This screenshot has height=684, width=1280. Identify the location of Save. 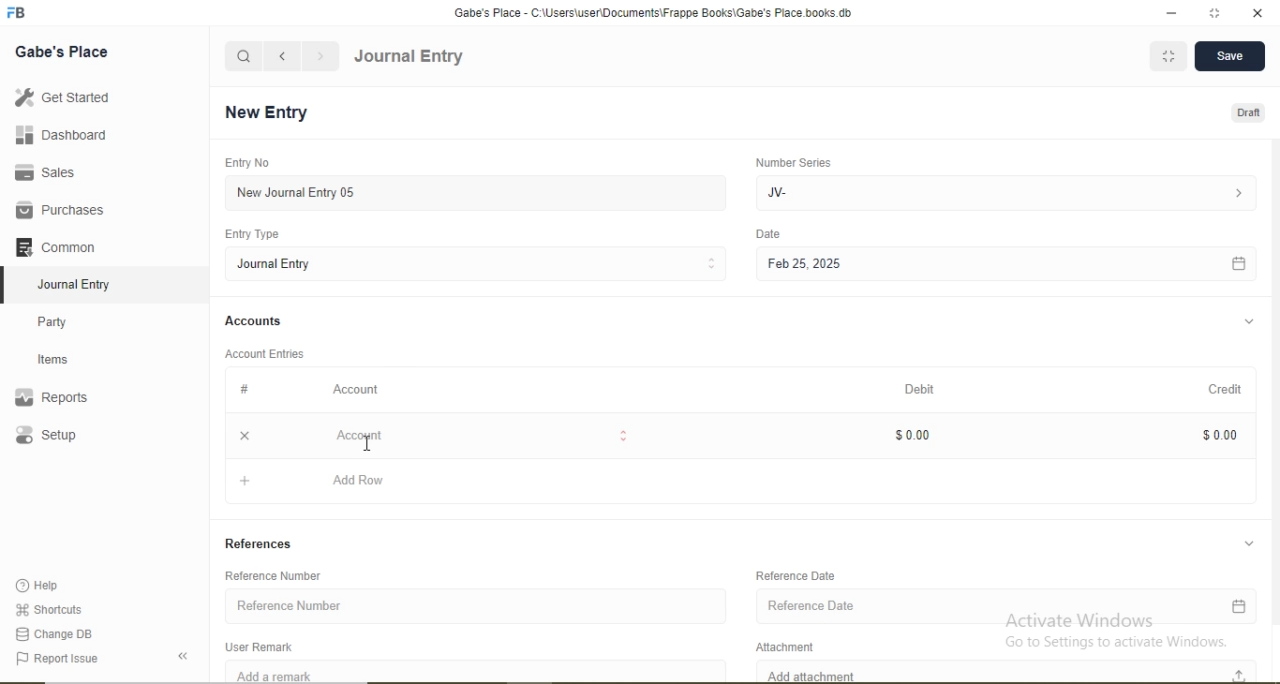
(1228, 57).